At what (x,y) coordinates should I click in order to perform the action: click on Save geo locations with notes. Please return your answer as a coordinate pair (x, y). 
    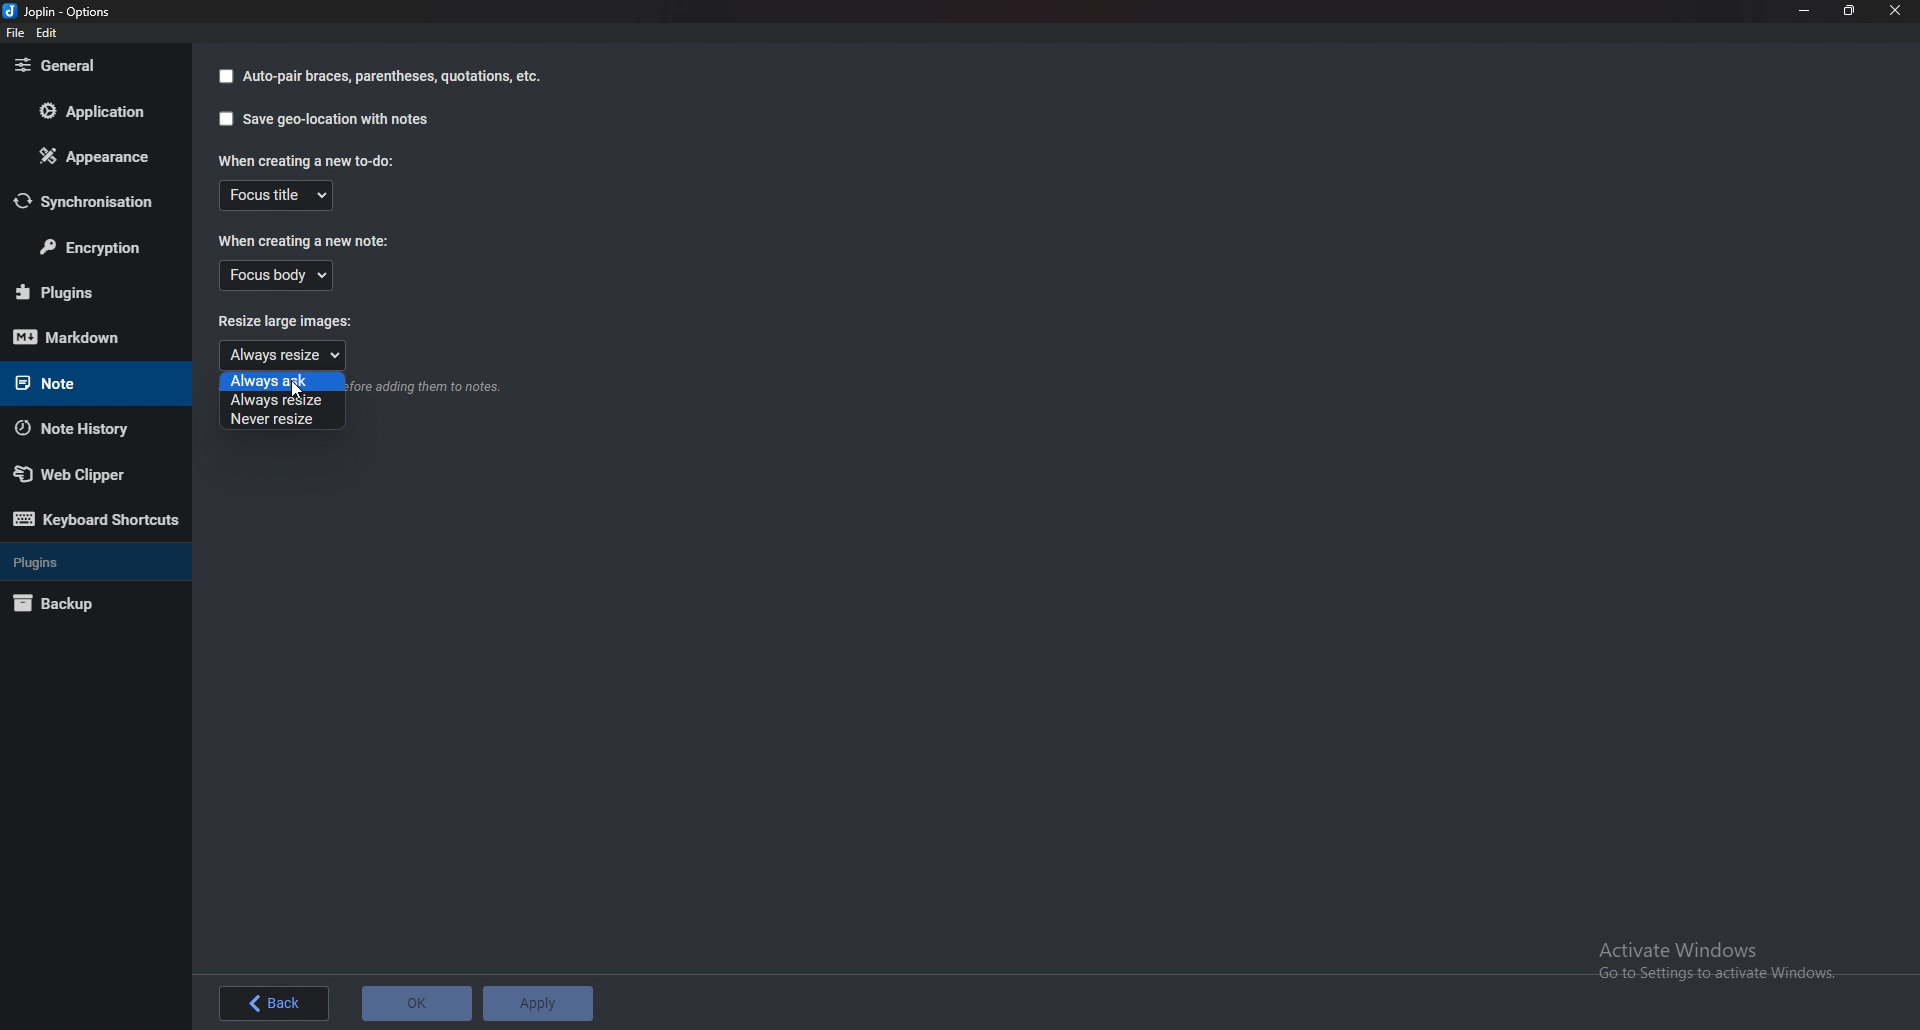
    Looking at the image, I should click on (338, 120).